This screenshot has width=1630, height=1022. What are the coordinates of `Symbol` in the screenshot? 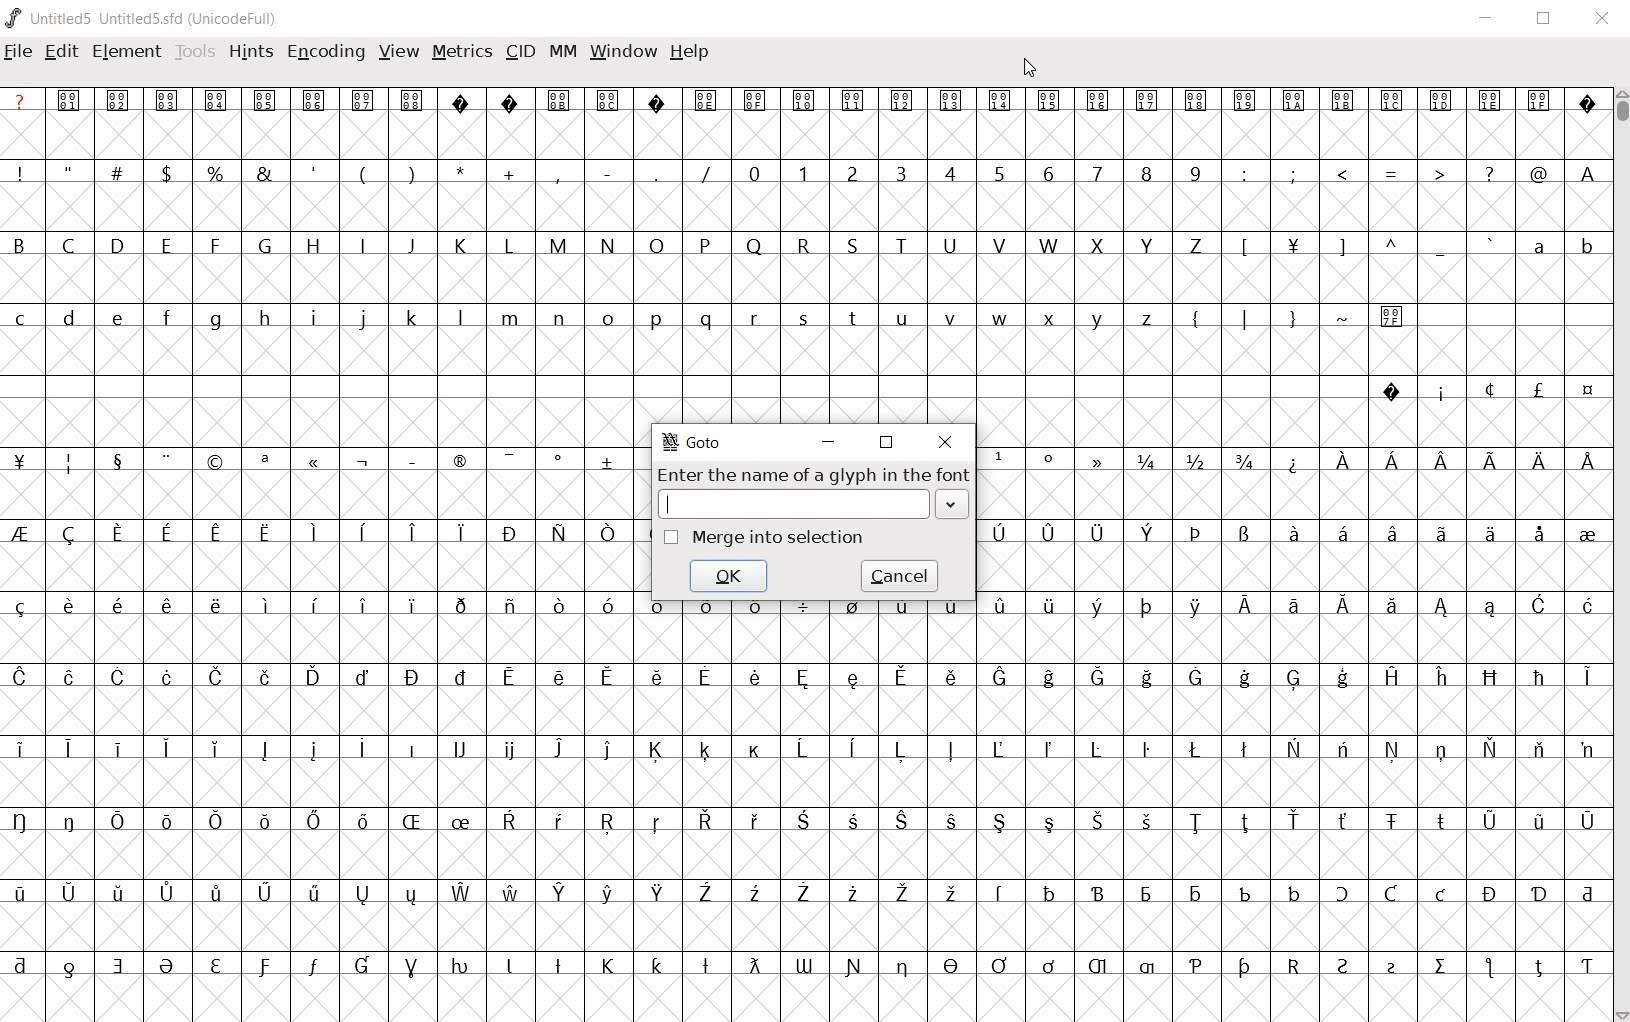 It's located at (314, 464).